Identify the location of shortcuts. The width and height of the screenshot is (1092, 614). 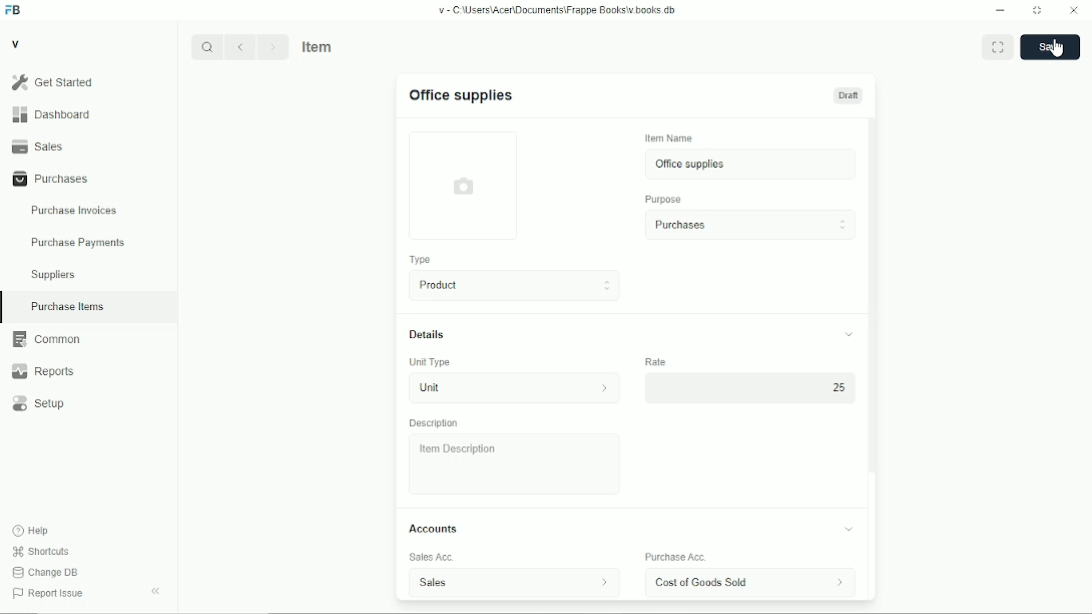
(41, 552).